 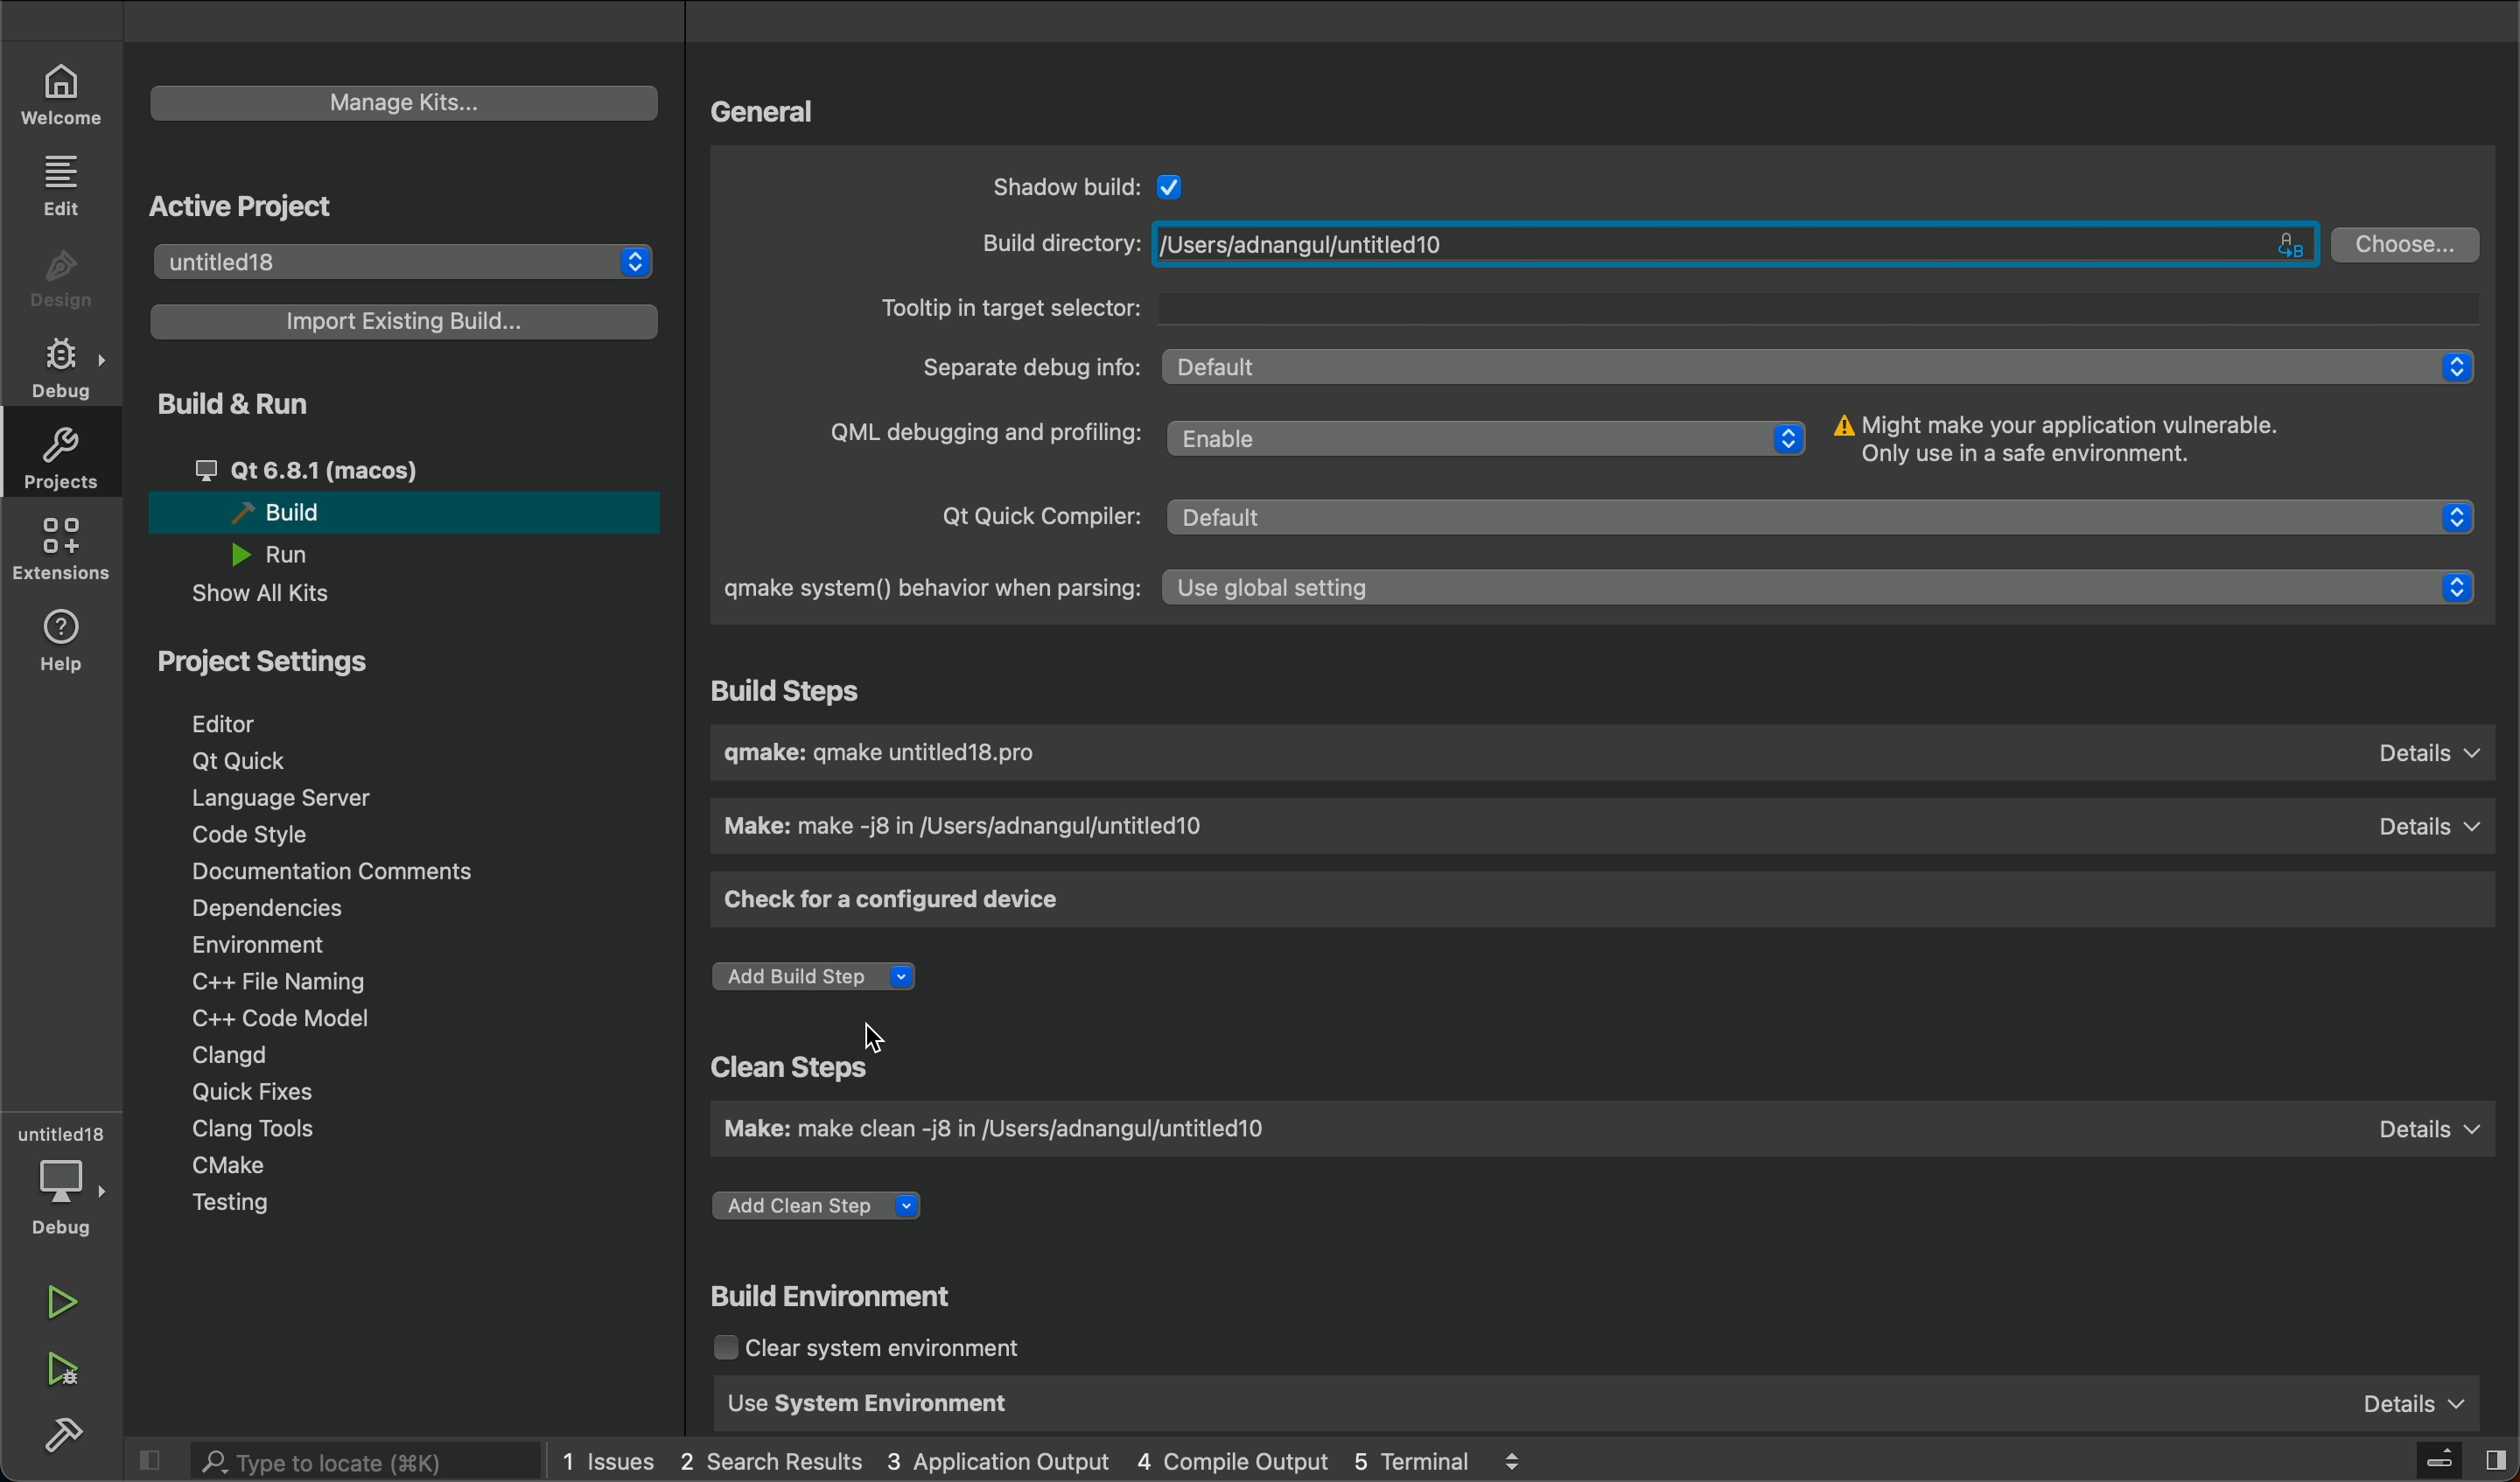 I want to click on Shadow build:, so click(x=1065, y=185).